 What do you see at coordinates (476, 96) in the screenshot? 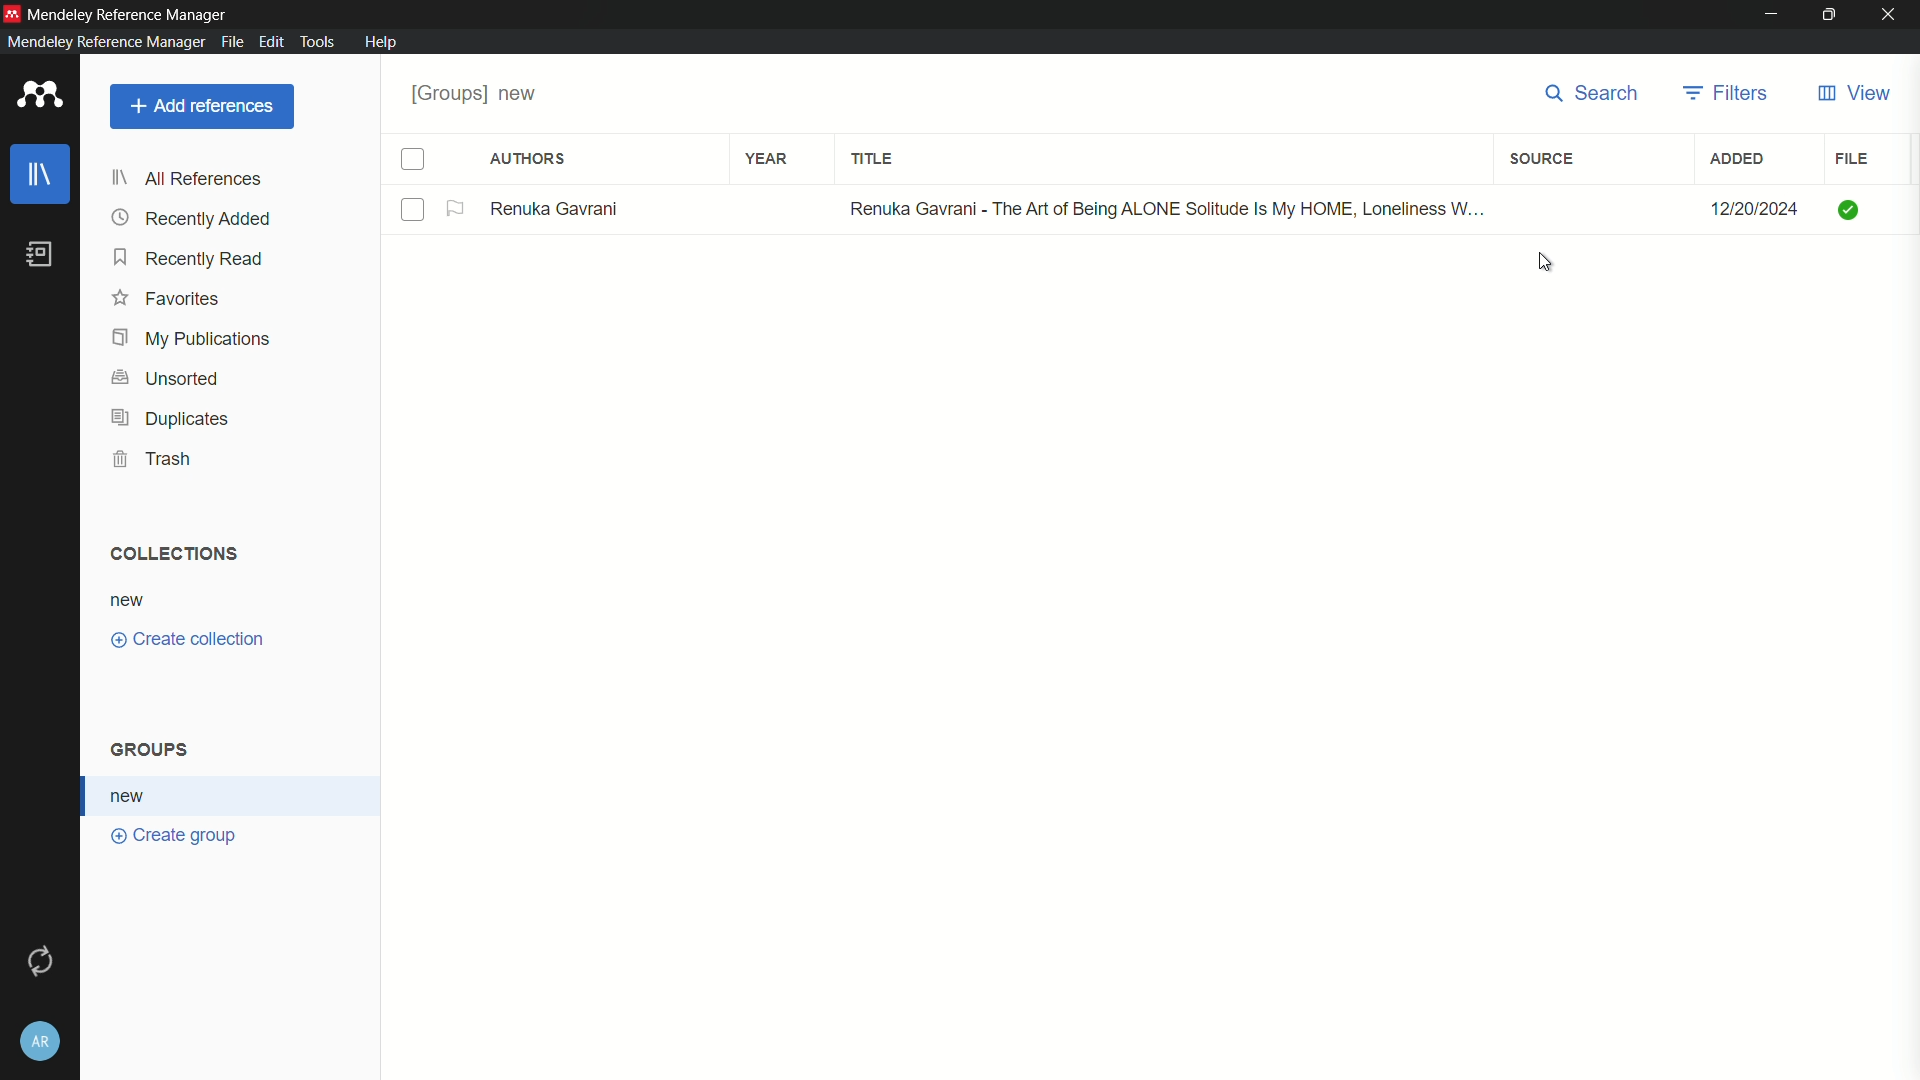
I see `groups` at bounding box center [476, 96].